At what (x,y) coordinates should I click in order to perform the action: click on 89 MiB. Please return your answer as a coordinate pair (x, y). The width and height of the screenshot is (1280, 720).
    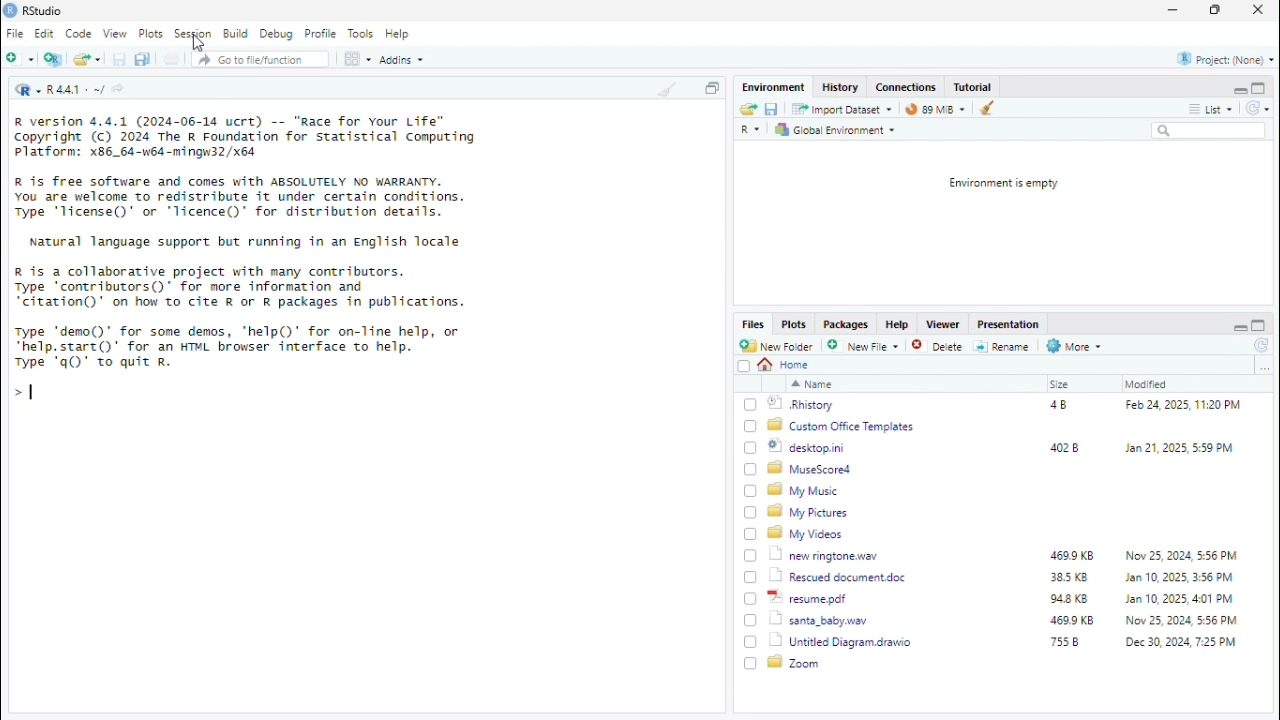
    Looking at the image, I should click on (935, 108).